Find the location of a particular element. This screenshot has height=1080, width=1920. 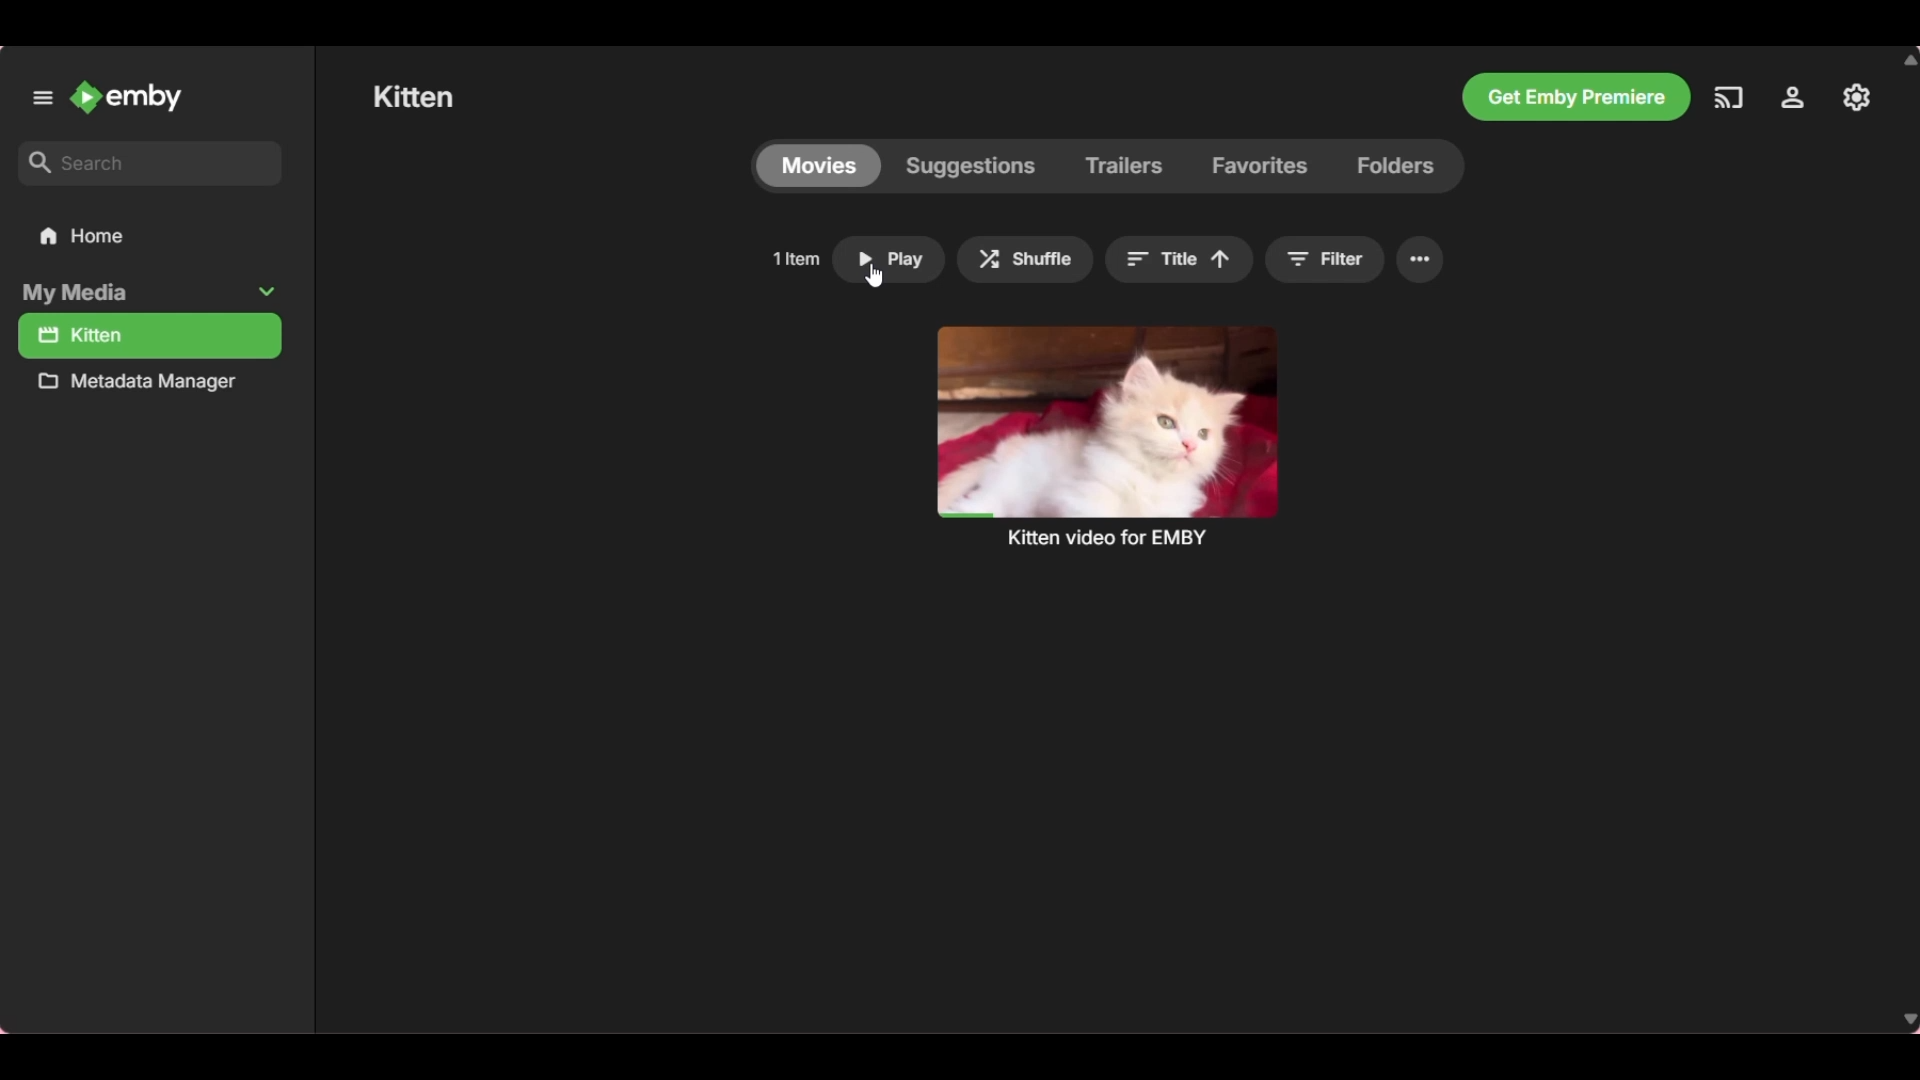

Folders is located at coordinates (1407, 167).